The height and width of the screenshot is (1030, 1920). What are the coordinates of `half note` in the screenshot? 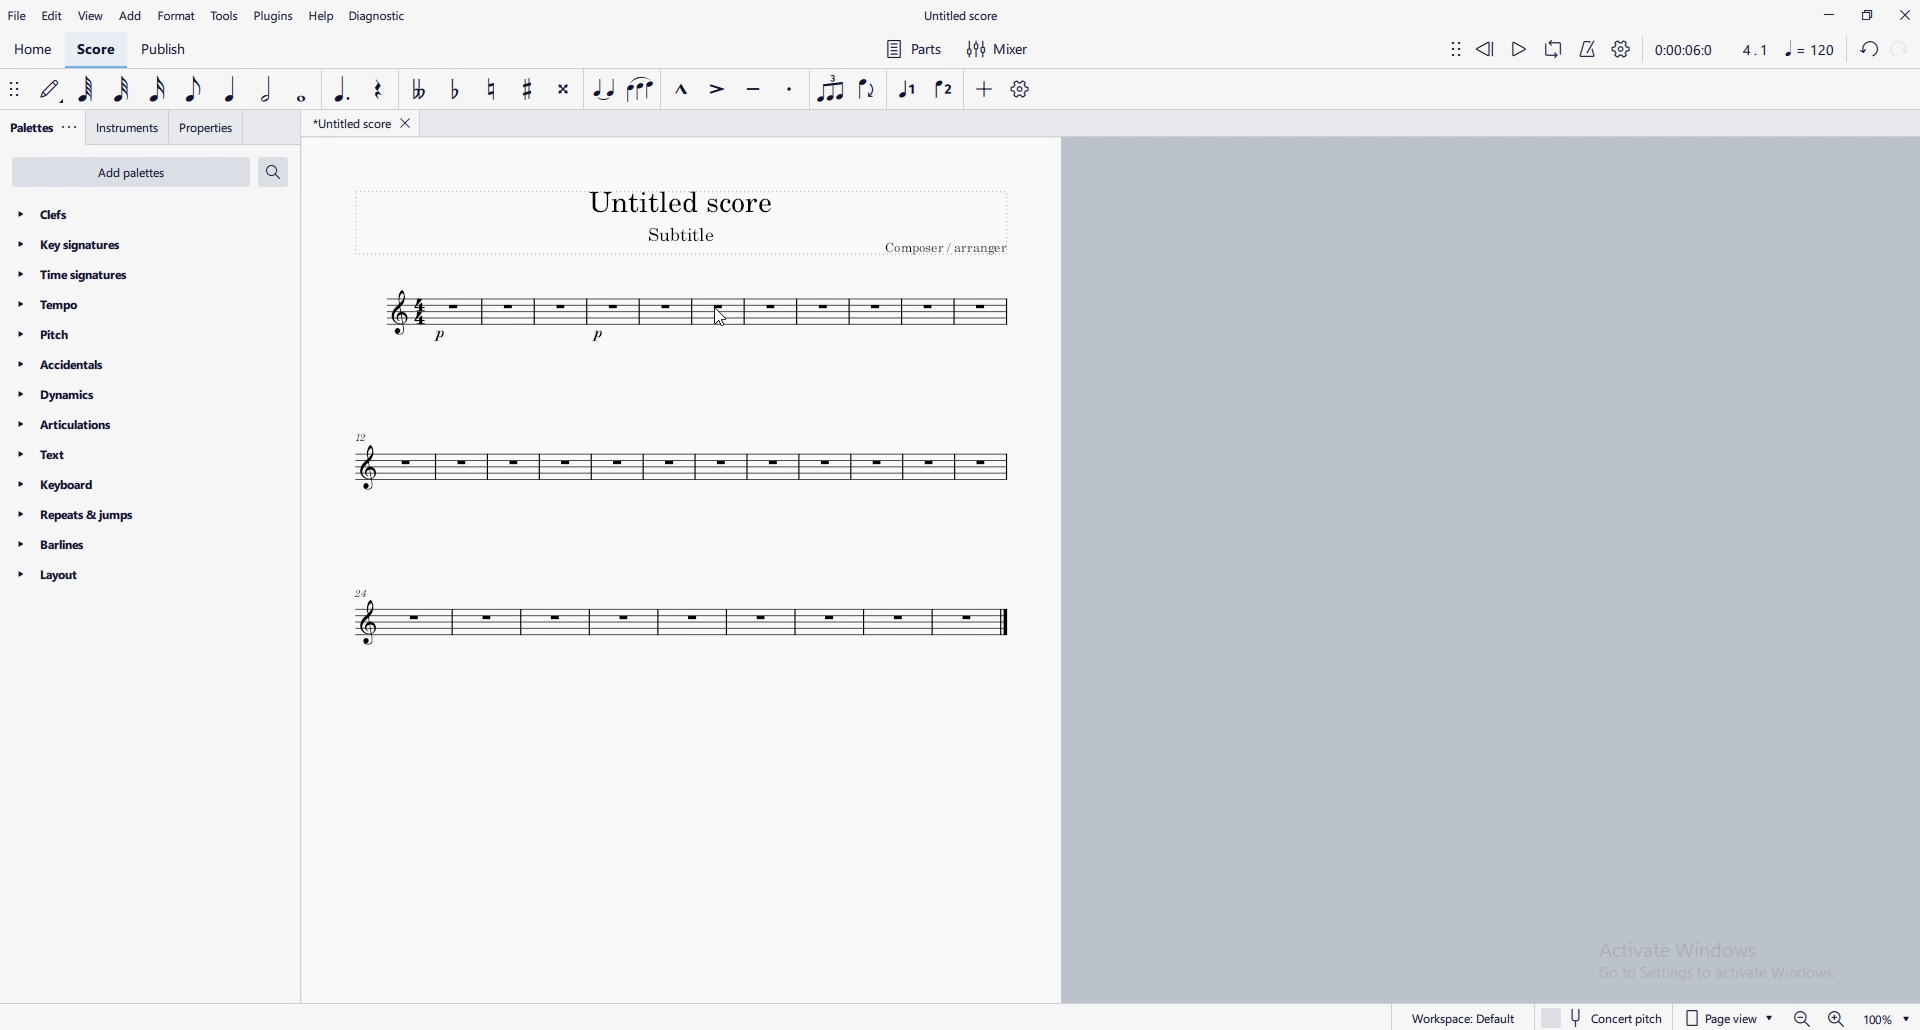 It's located at (269, 88).